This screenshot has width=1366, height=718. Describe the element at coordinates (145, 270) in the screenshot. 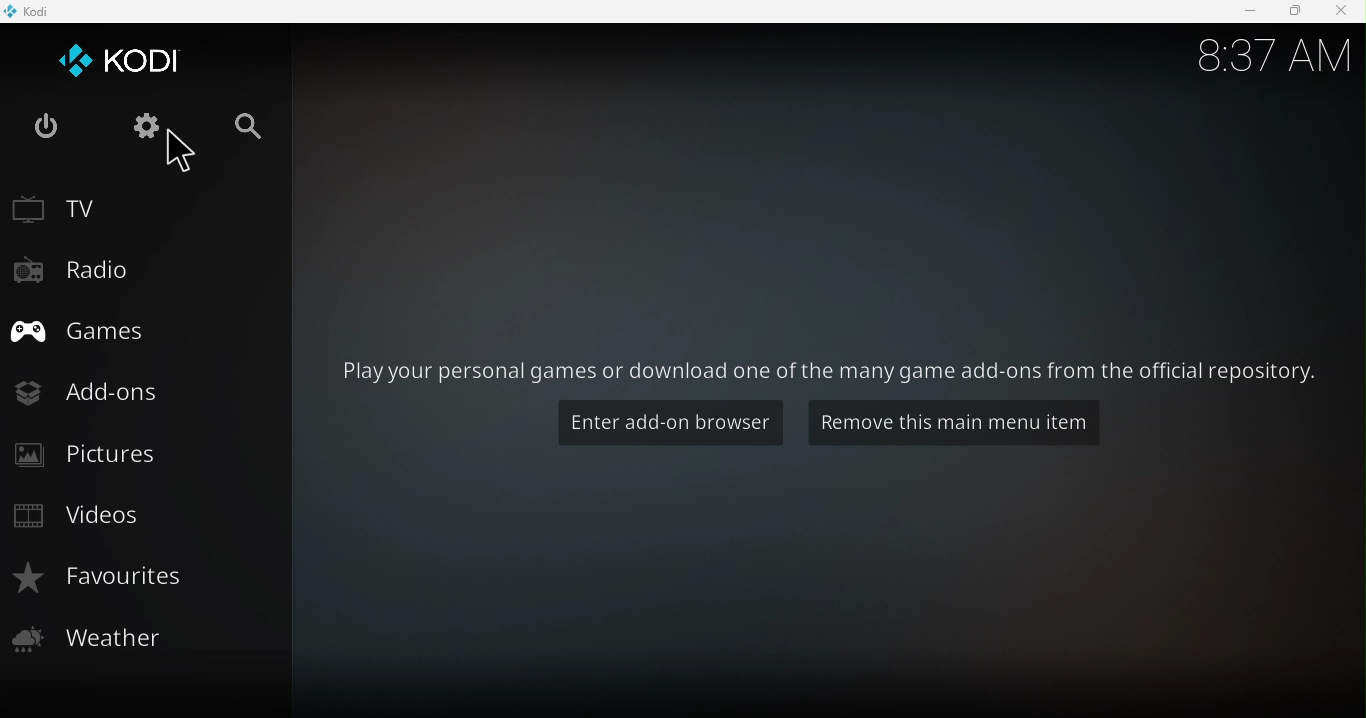

I see `Radio` at that location.